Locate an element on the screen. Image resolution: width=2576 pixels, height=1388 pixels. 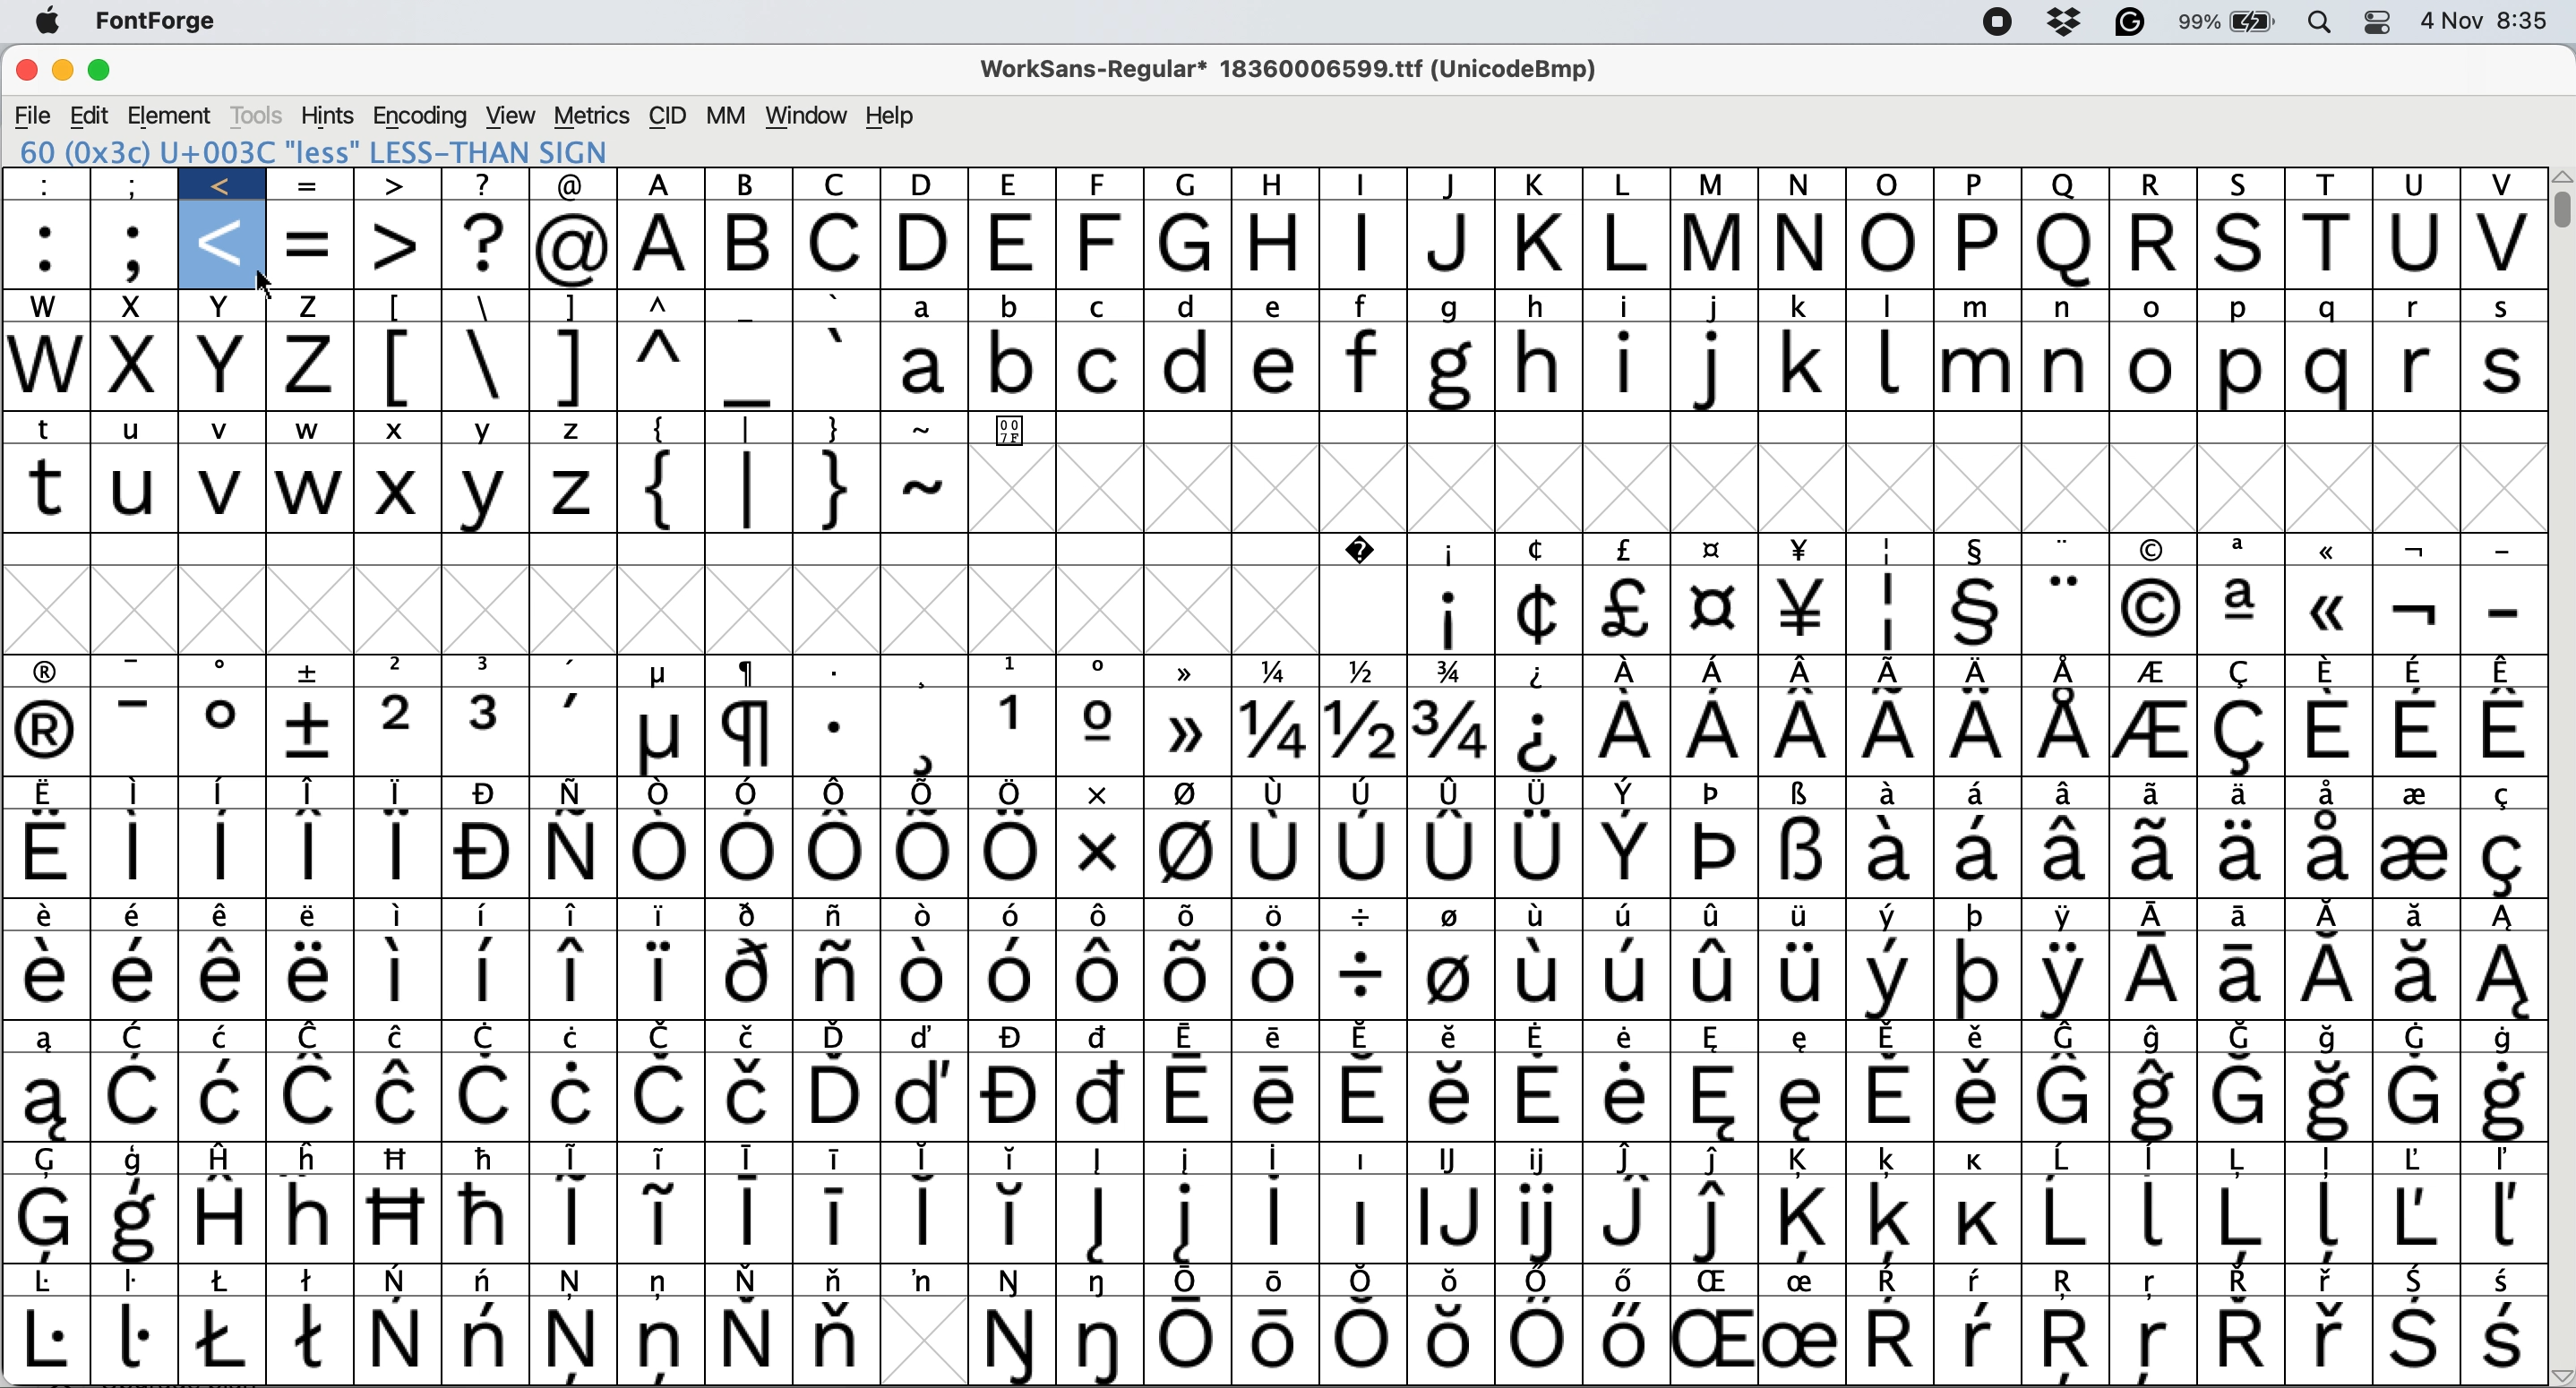
Symbol is located at coordinates (2238, 1220).